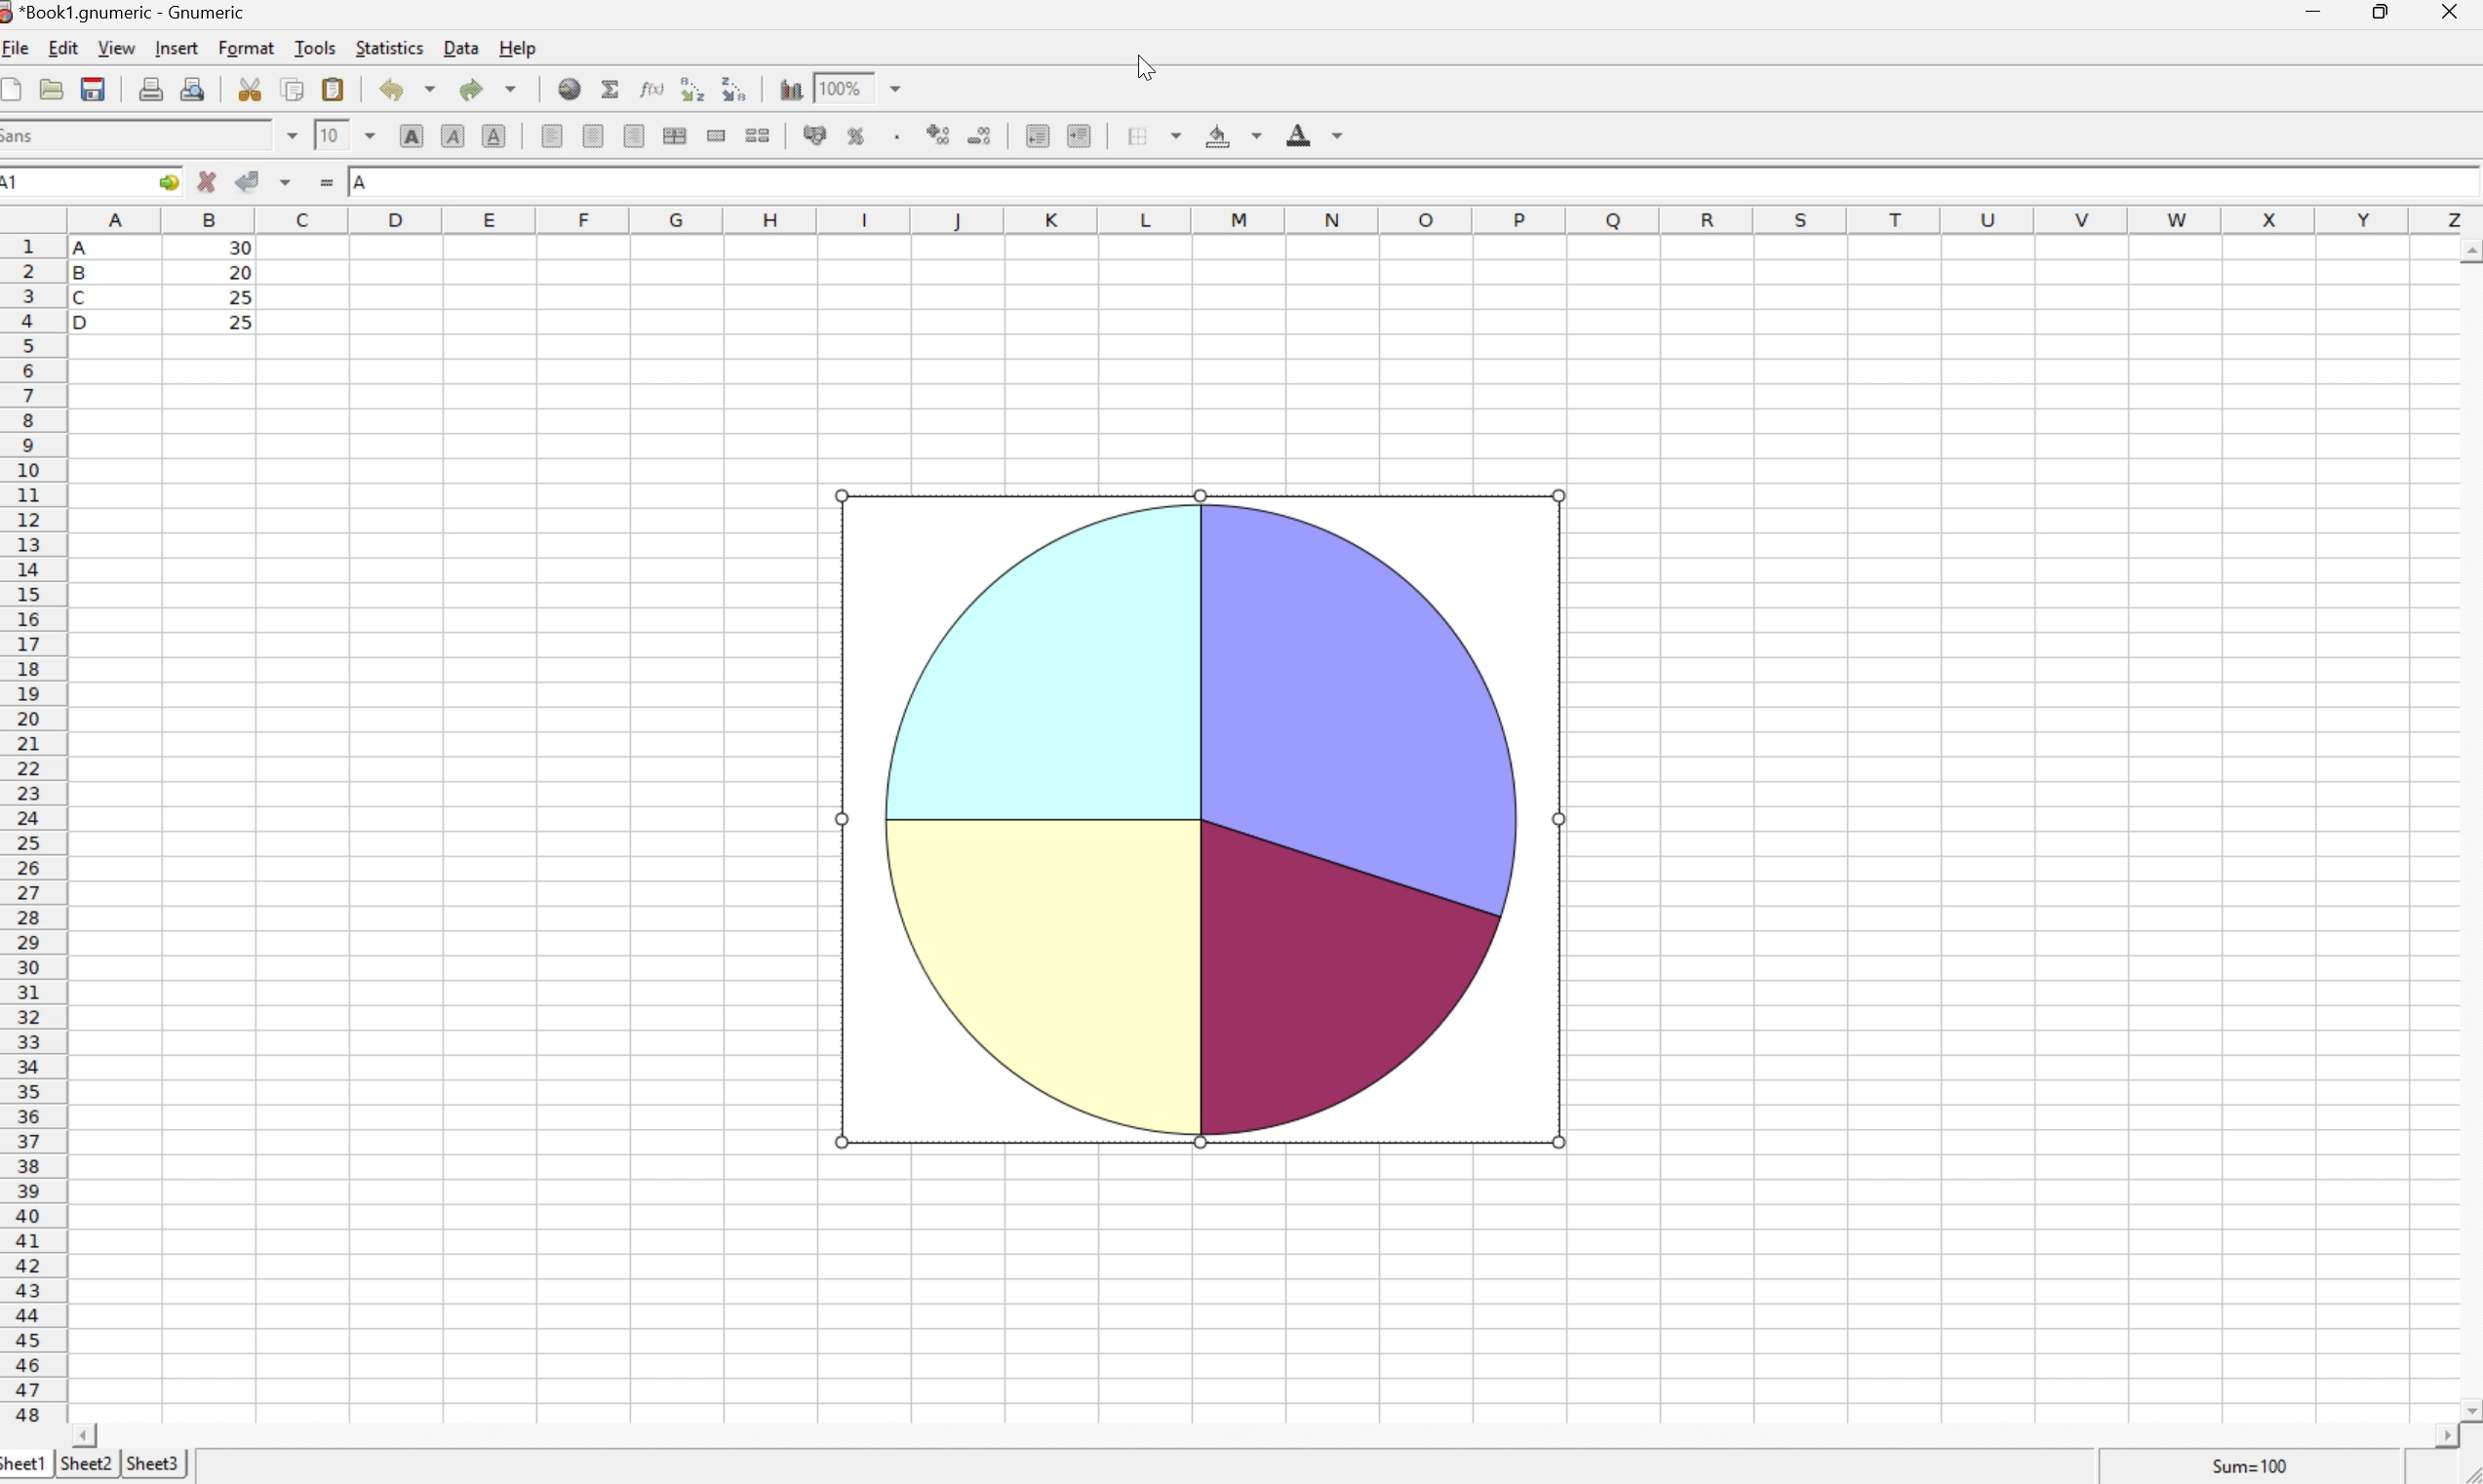  What do you see at coordinates (717, 137) in the screenshot?
I see `Merge a range of cells` at bounding box center [717, 137].